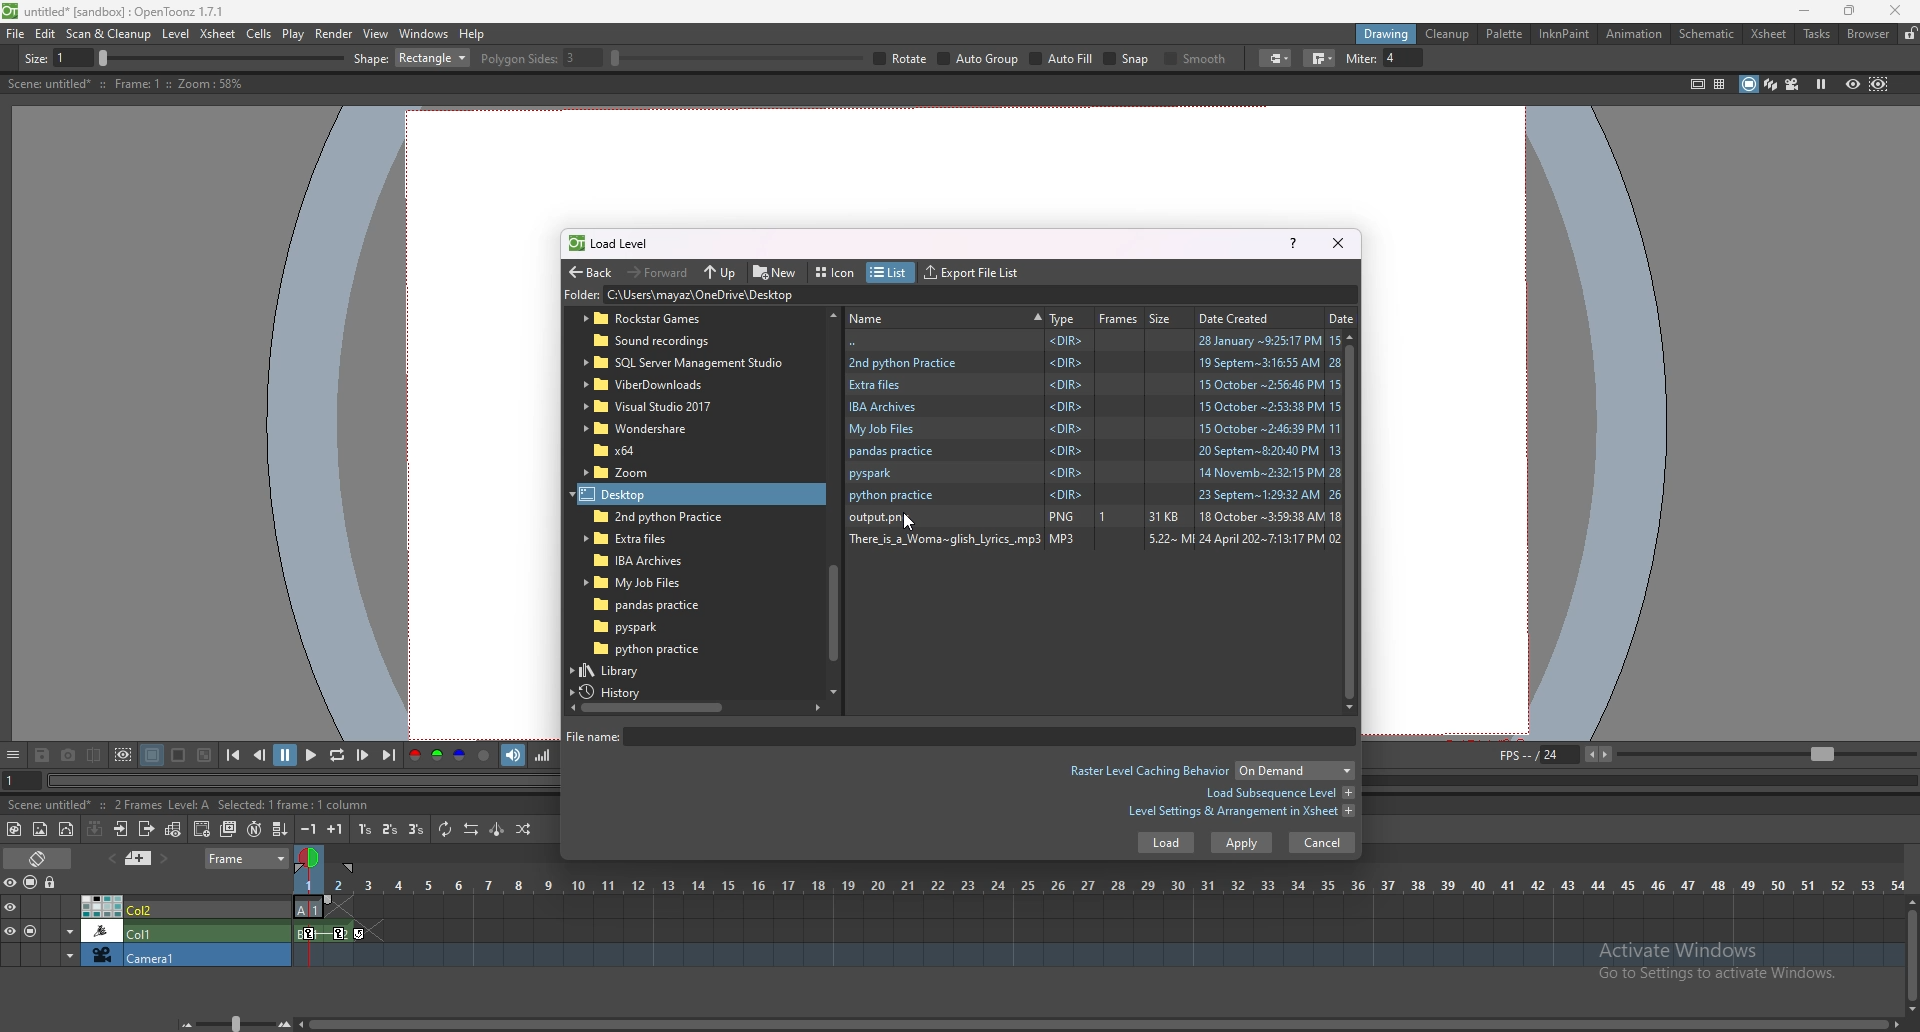 Image resolution: width=1920 pixels, height=1032 pixels. I want to click on image, so click(1137, 519).